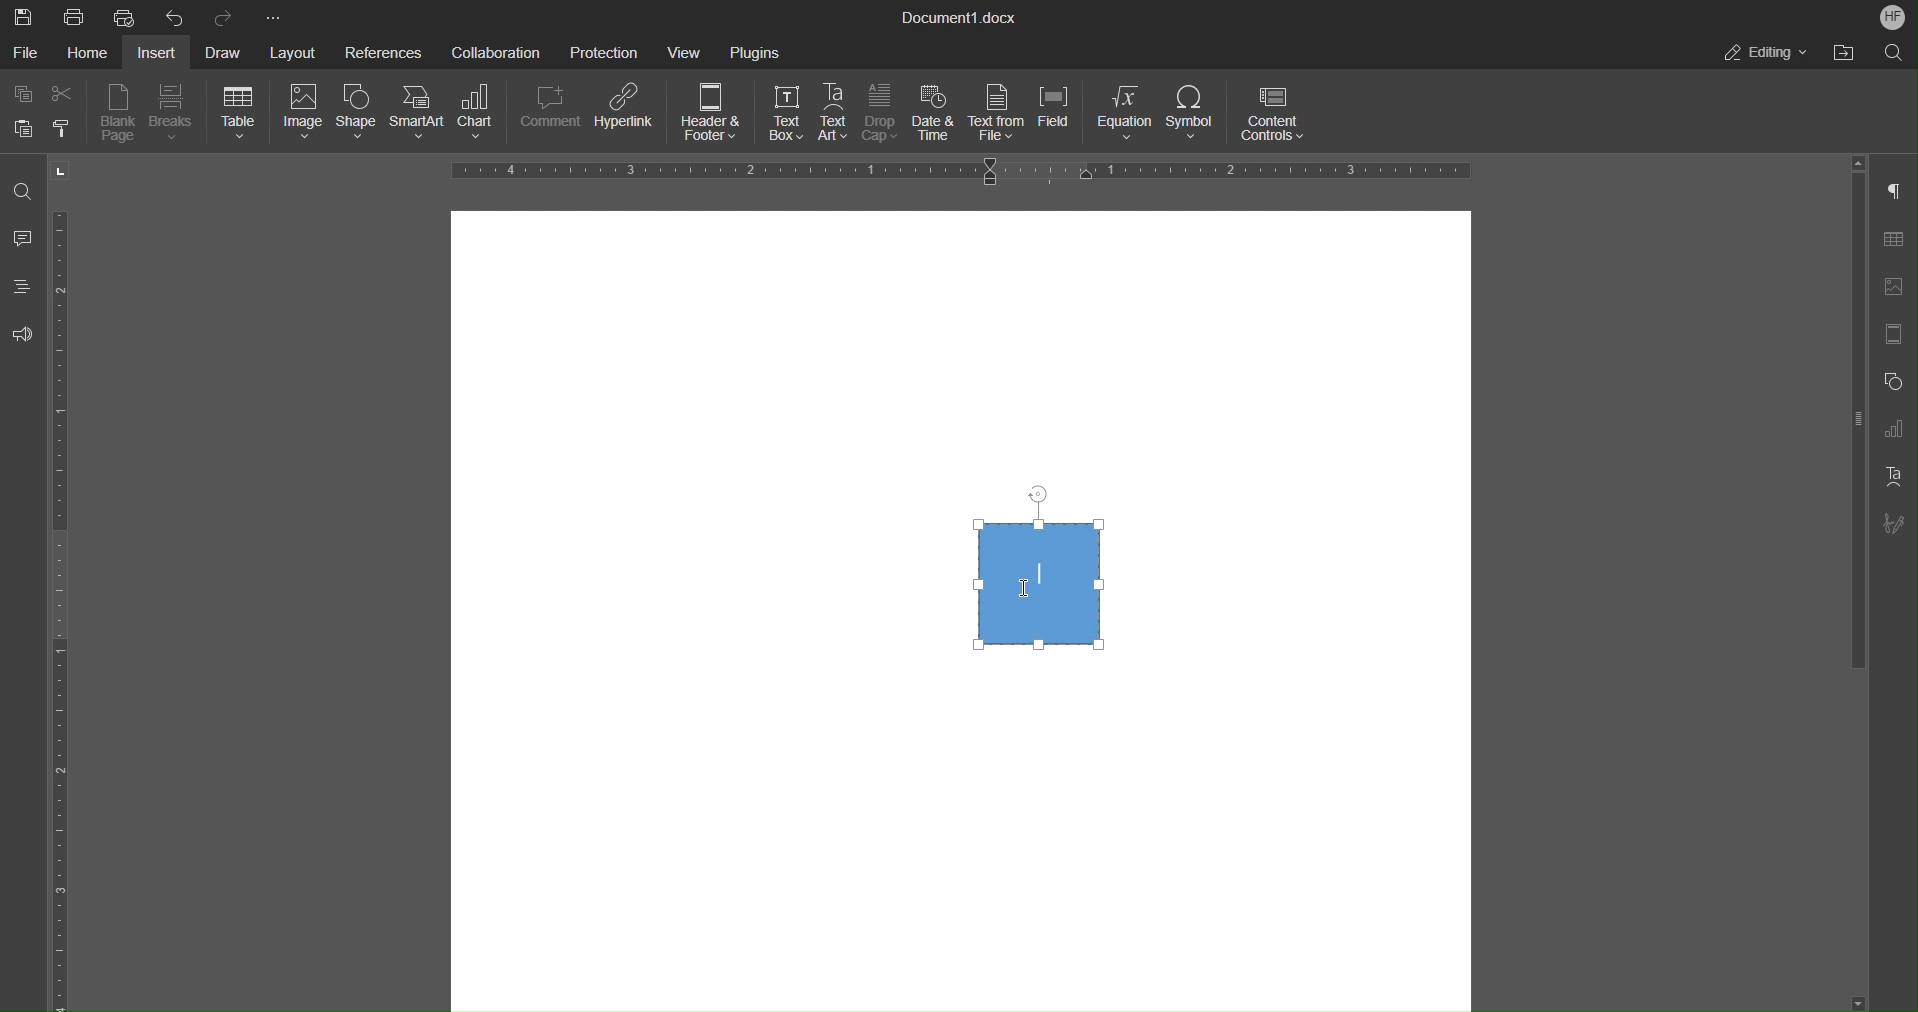  Describe the element at coordinates (22, 93) in the screenshot. I see `Copy` at that location.